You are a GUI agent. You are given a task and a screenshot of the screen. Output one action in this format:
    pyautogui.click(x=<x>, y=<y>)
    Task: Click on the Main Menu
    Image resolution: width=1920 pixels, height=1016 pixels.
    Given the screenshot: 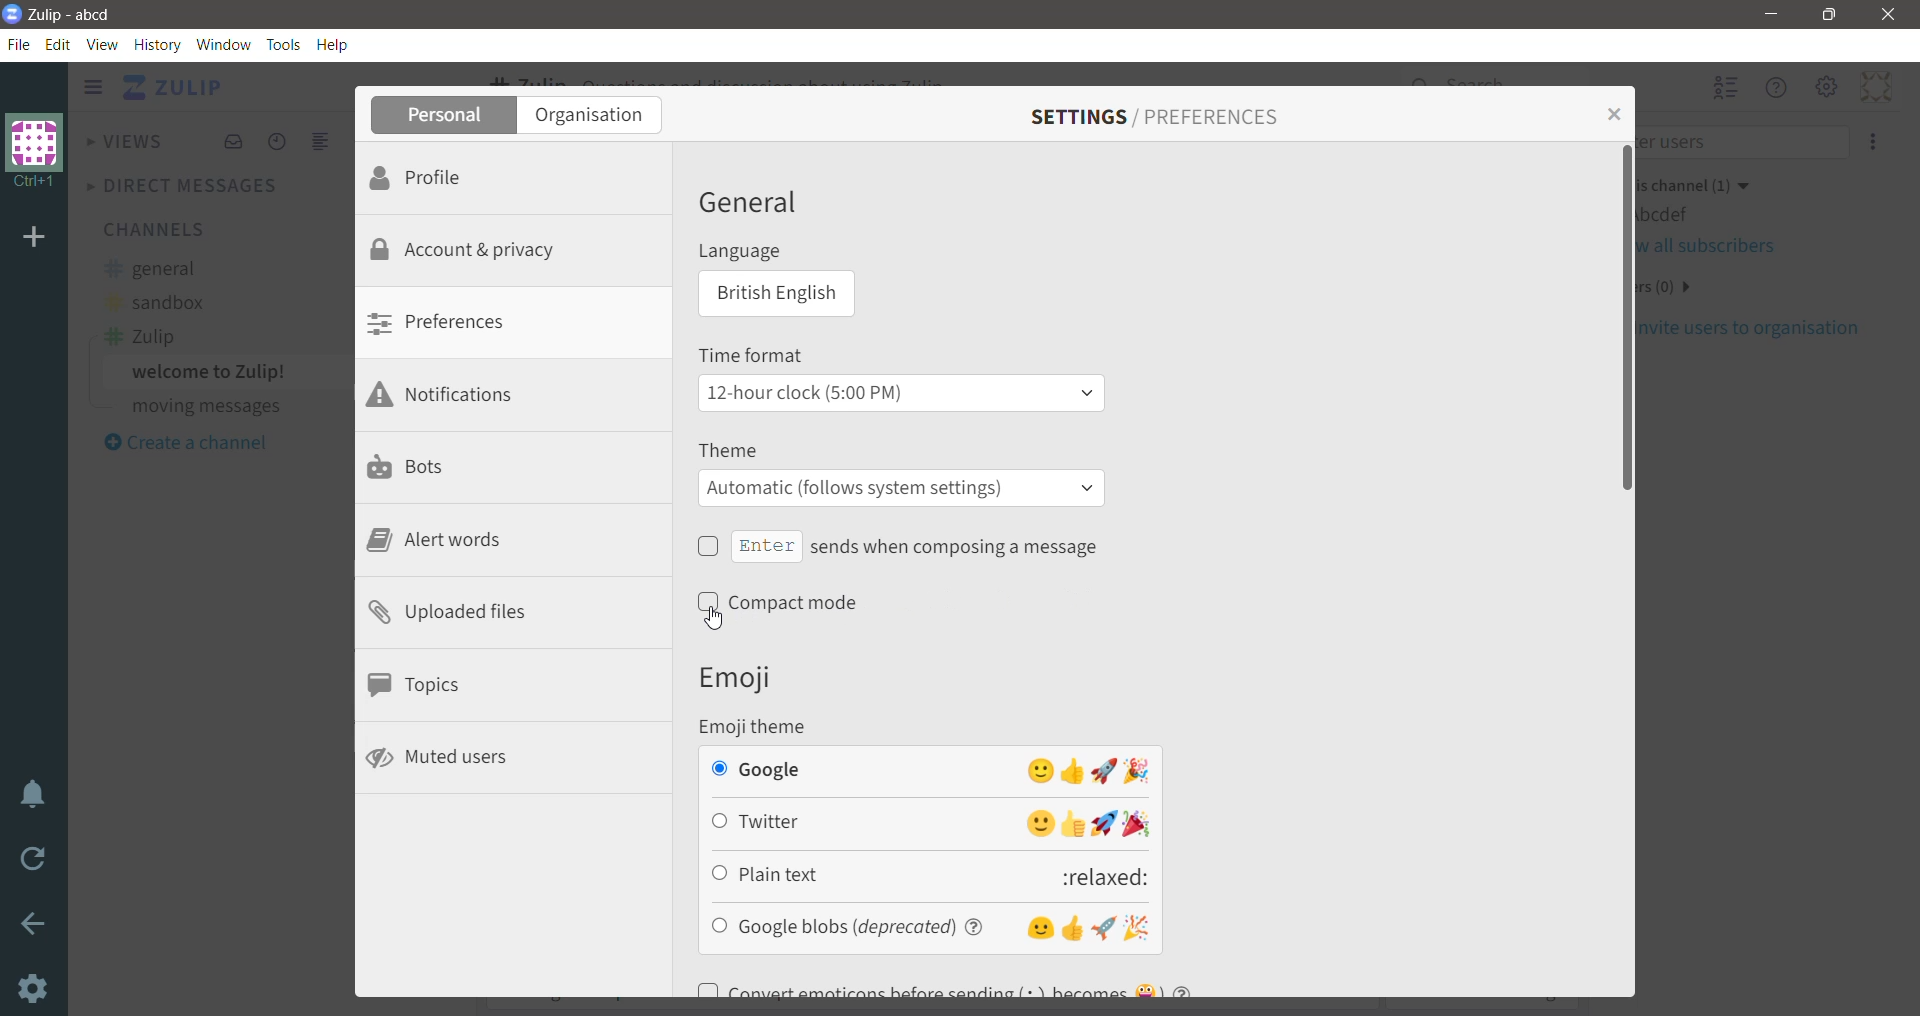 What is the action you would take?
    pyautogui.click(x=1827, y=86)
    